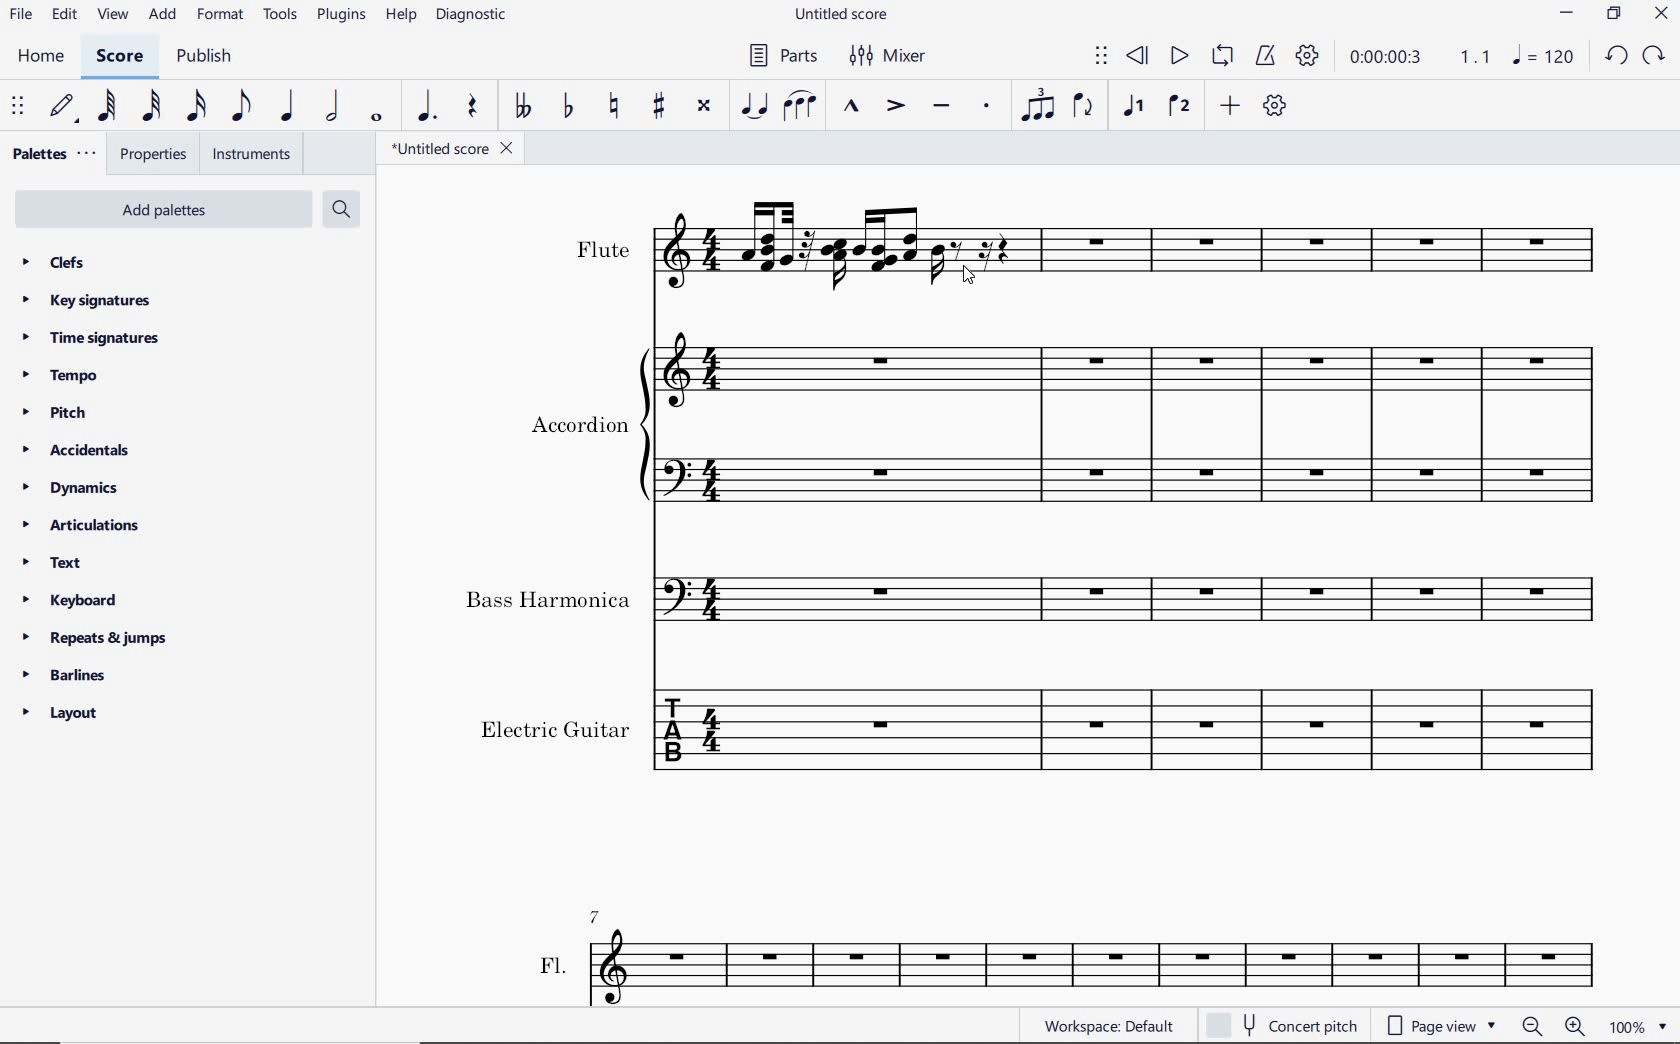 The width and height of the screenshot is (1680, 1044). Describe the element at coordinates (1179, 108) in the screenshot. I see `voice 2` at that location.